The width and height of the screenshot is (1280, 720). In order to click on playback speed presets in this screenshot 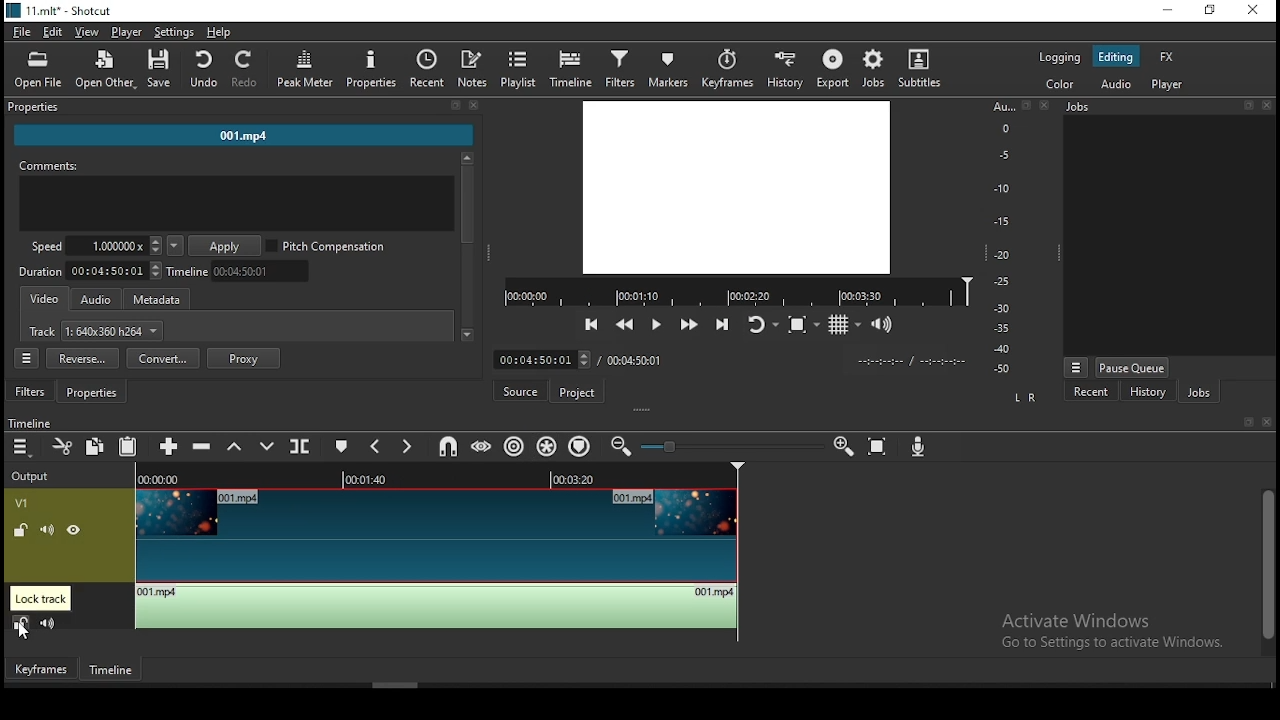, I will do `click(174, 247)`.